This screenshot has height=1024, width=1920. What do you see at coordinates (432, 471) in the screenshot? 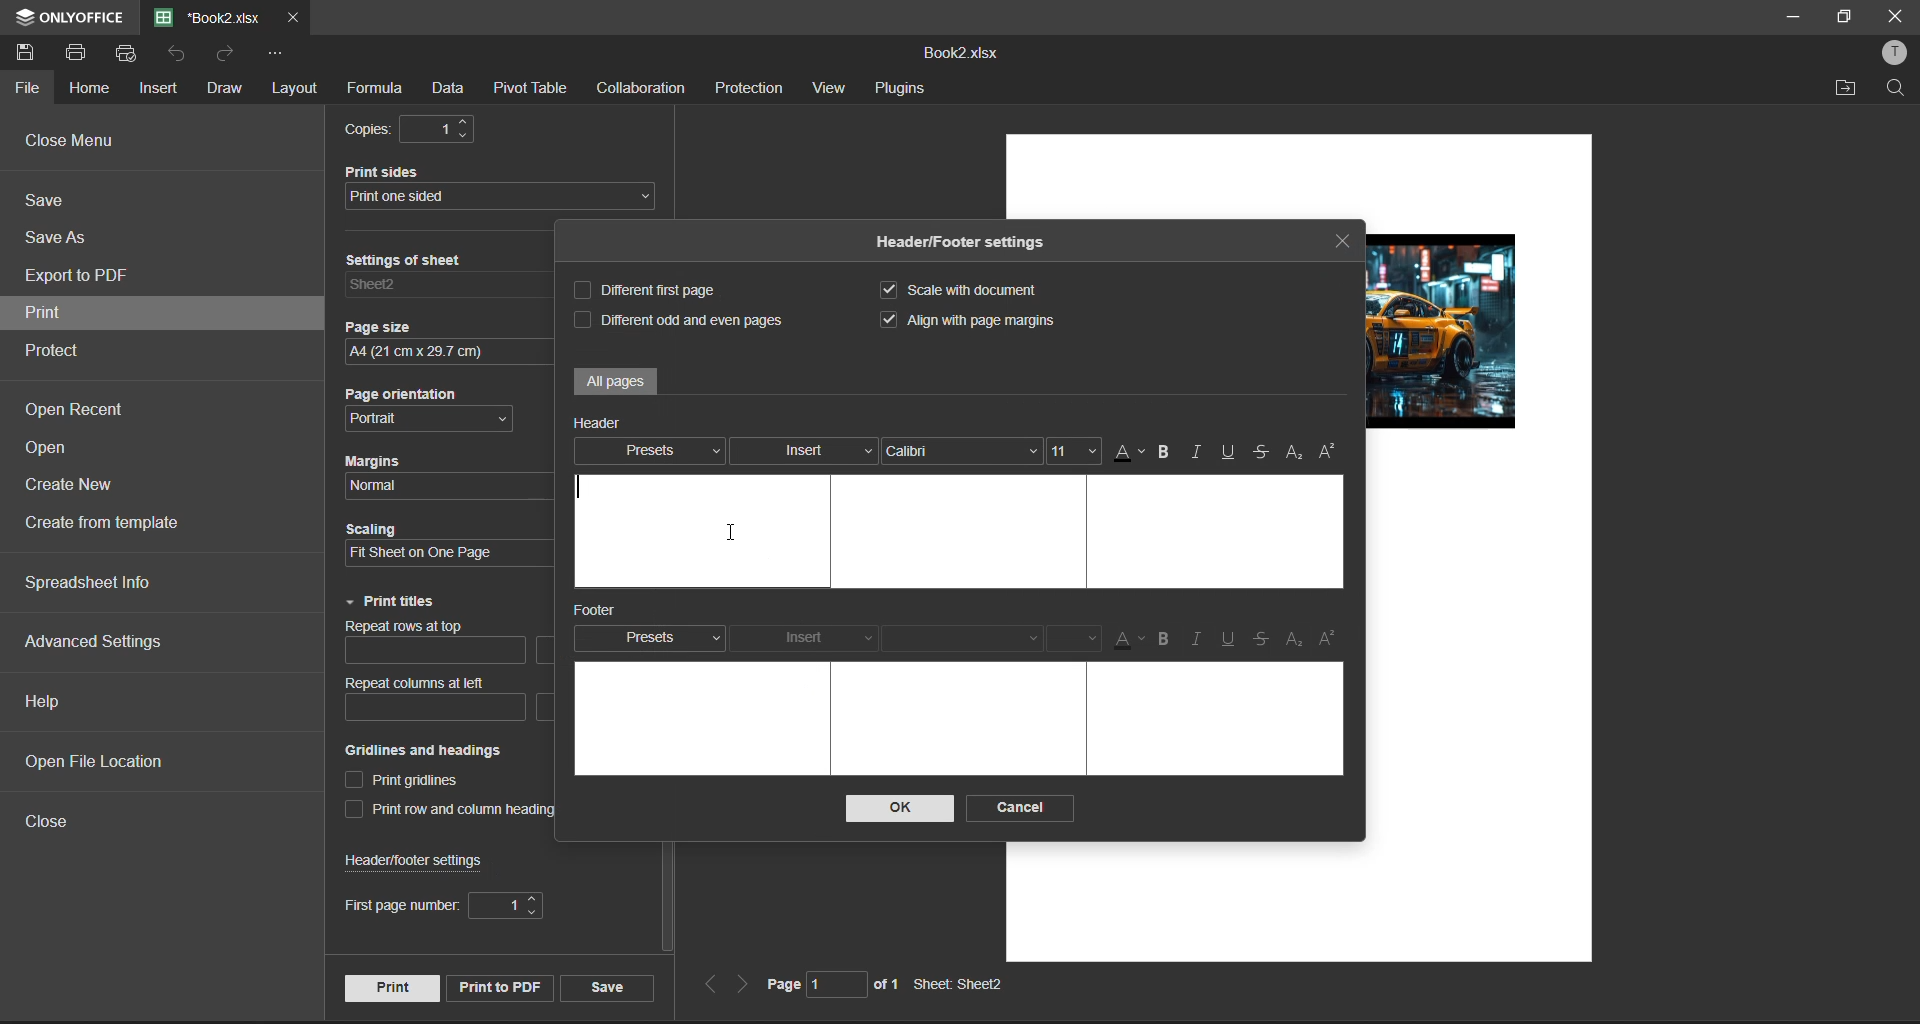
I see `margins` at bounding box center [432, 471].